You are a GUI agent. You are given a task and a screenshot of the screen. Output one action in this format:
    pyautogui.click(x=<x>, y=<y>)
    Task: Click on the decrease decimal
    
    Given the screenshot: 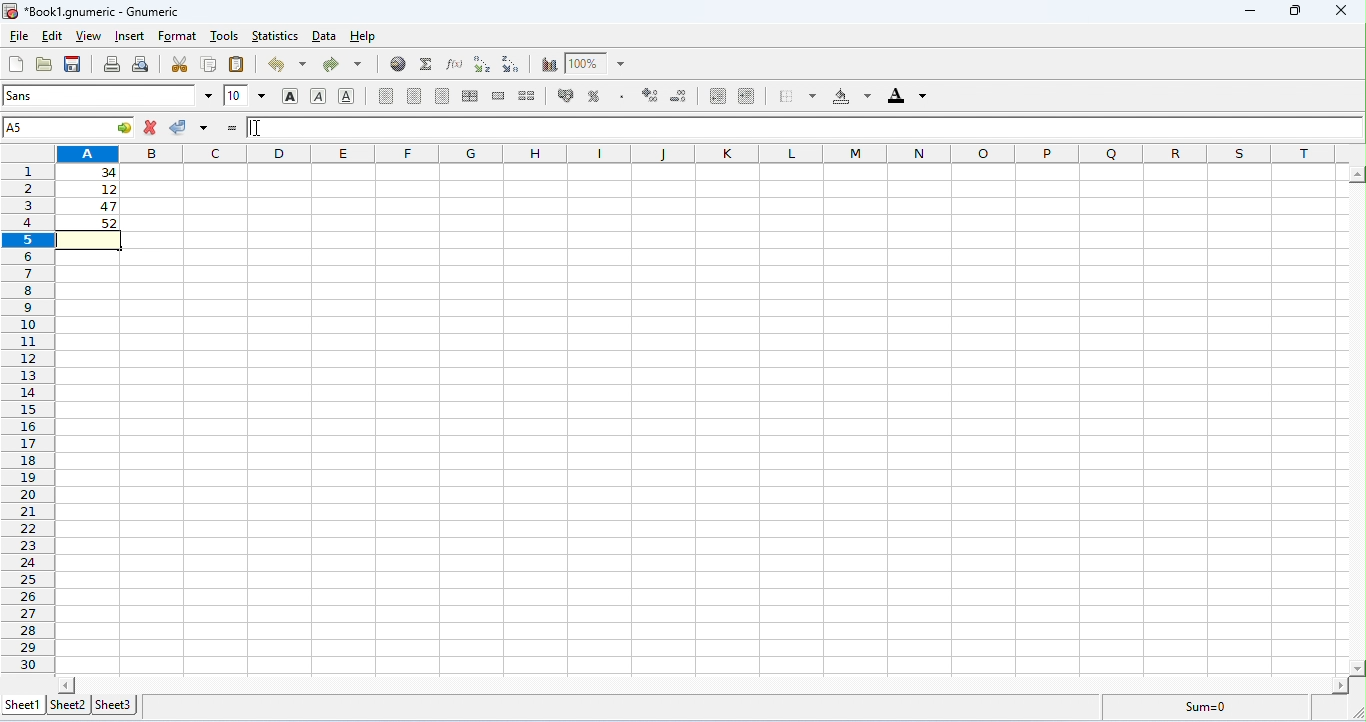 What is the action you would take?
    pyautogui.click(x=680, y=96)
    